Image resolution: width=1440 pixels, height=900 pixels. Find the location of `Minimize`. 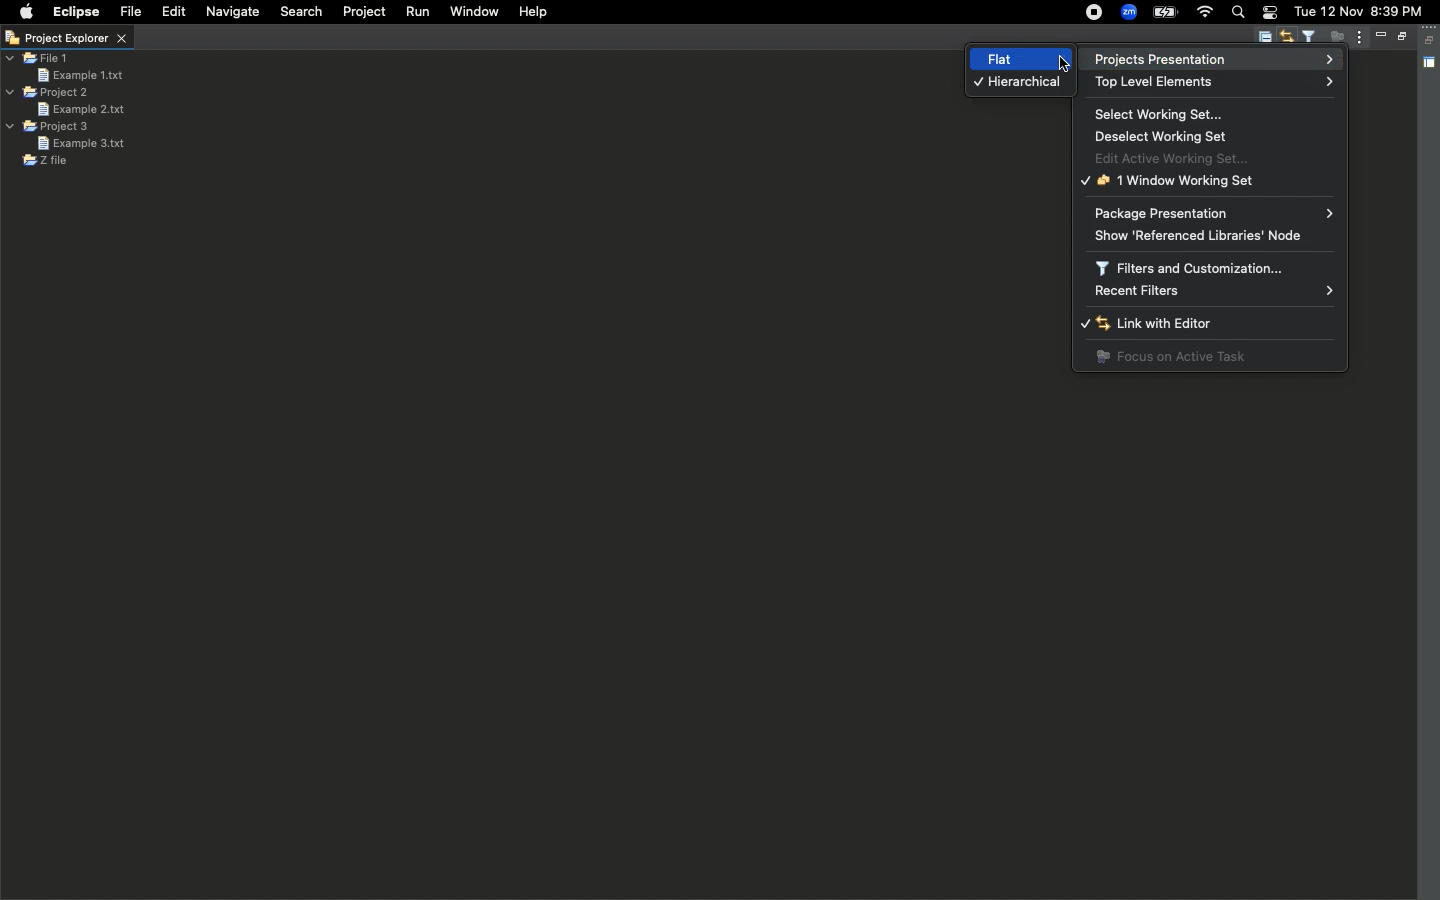

Minimize is located at coordinates (1380, 35).